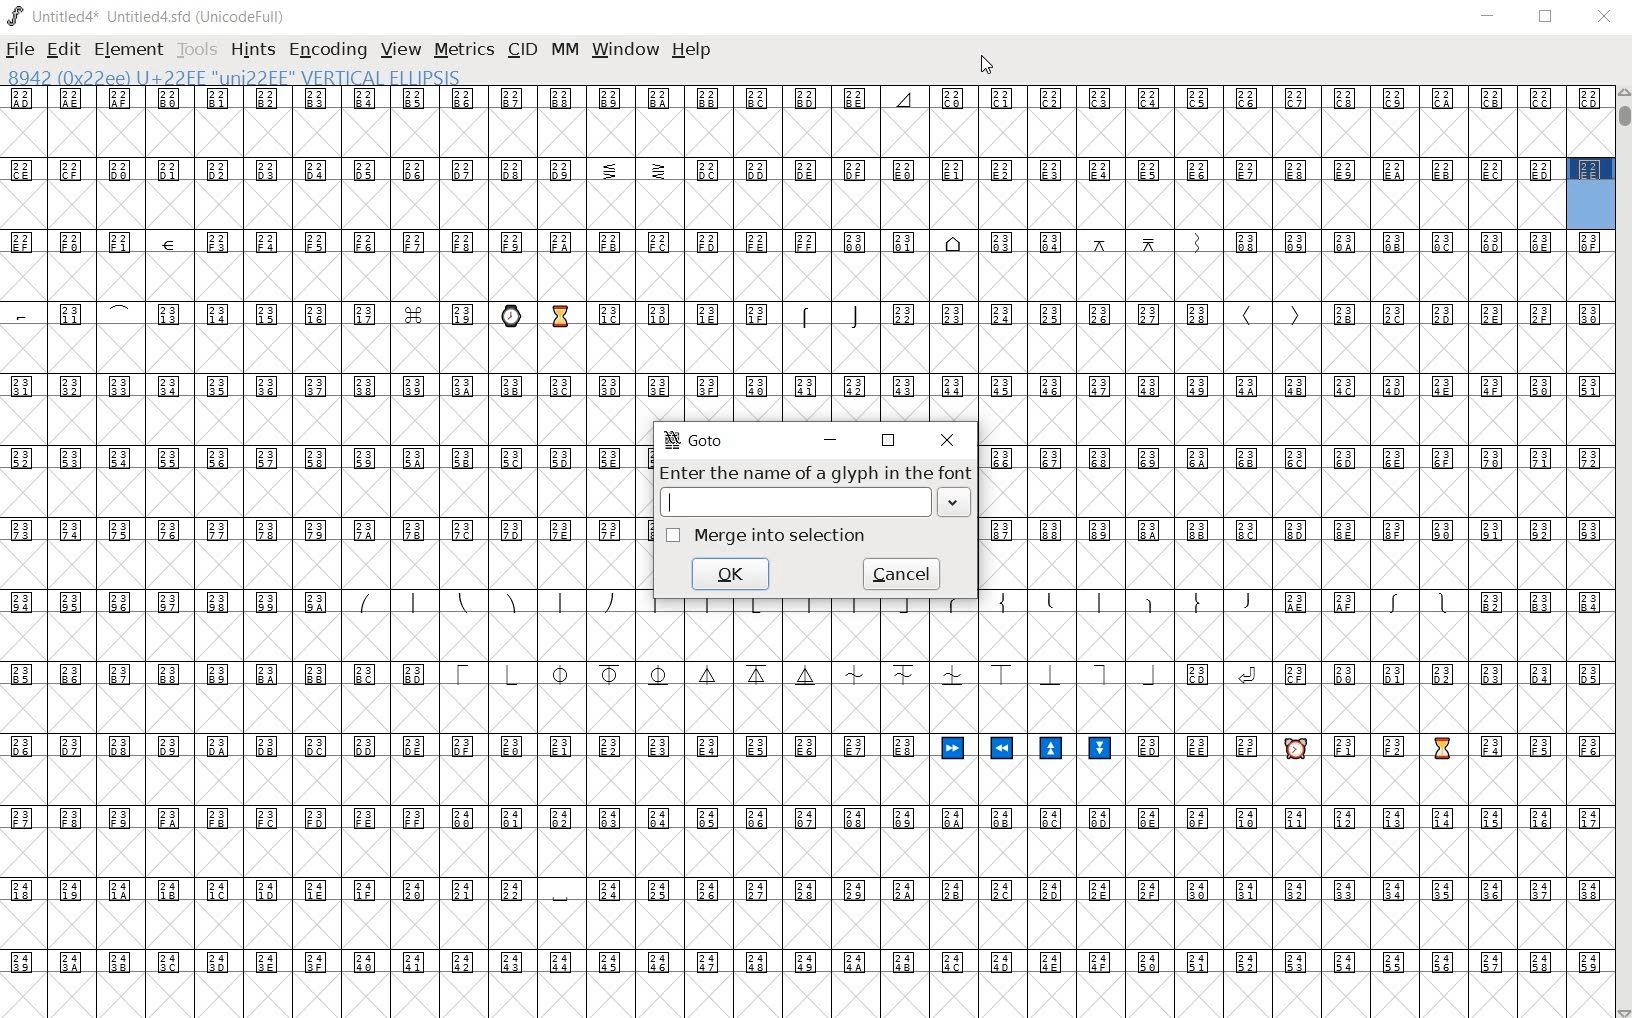 This screenshot has height=1018, width=1632. What do you see at coordinates (691, 50) in the screenshot?
I see `HELP` at bounding box center [691, 50].